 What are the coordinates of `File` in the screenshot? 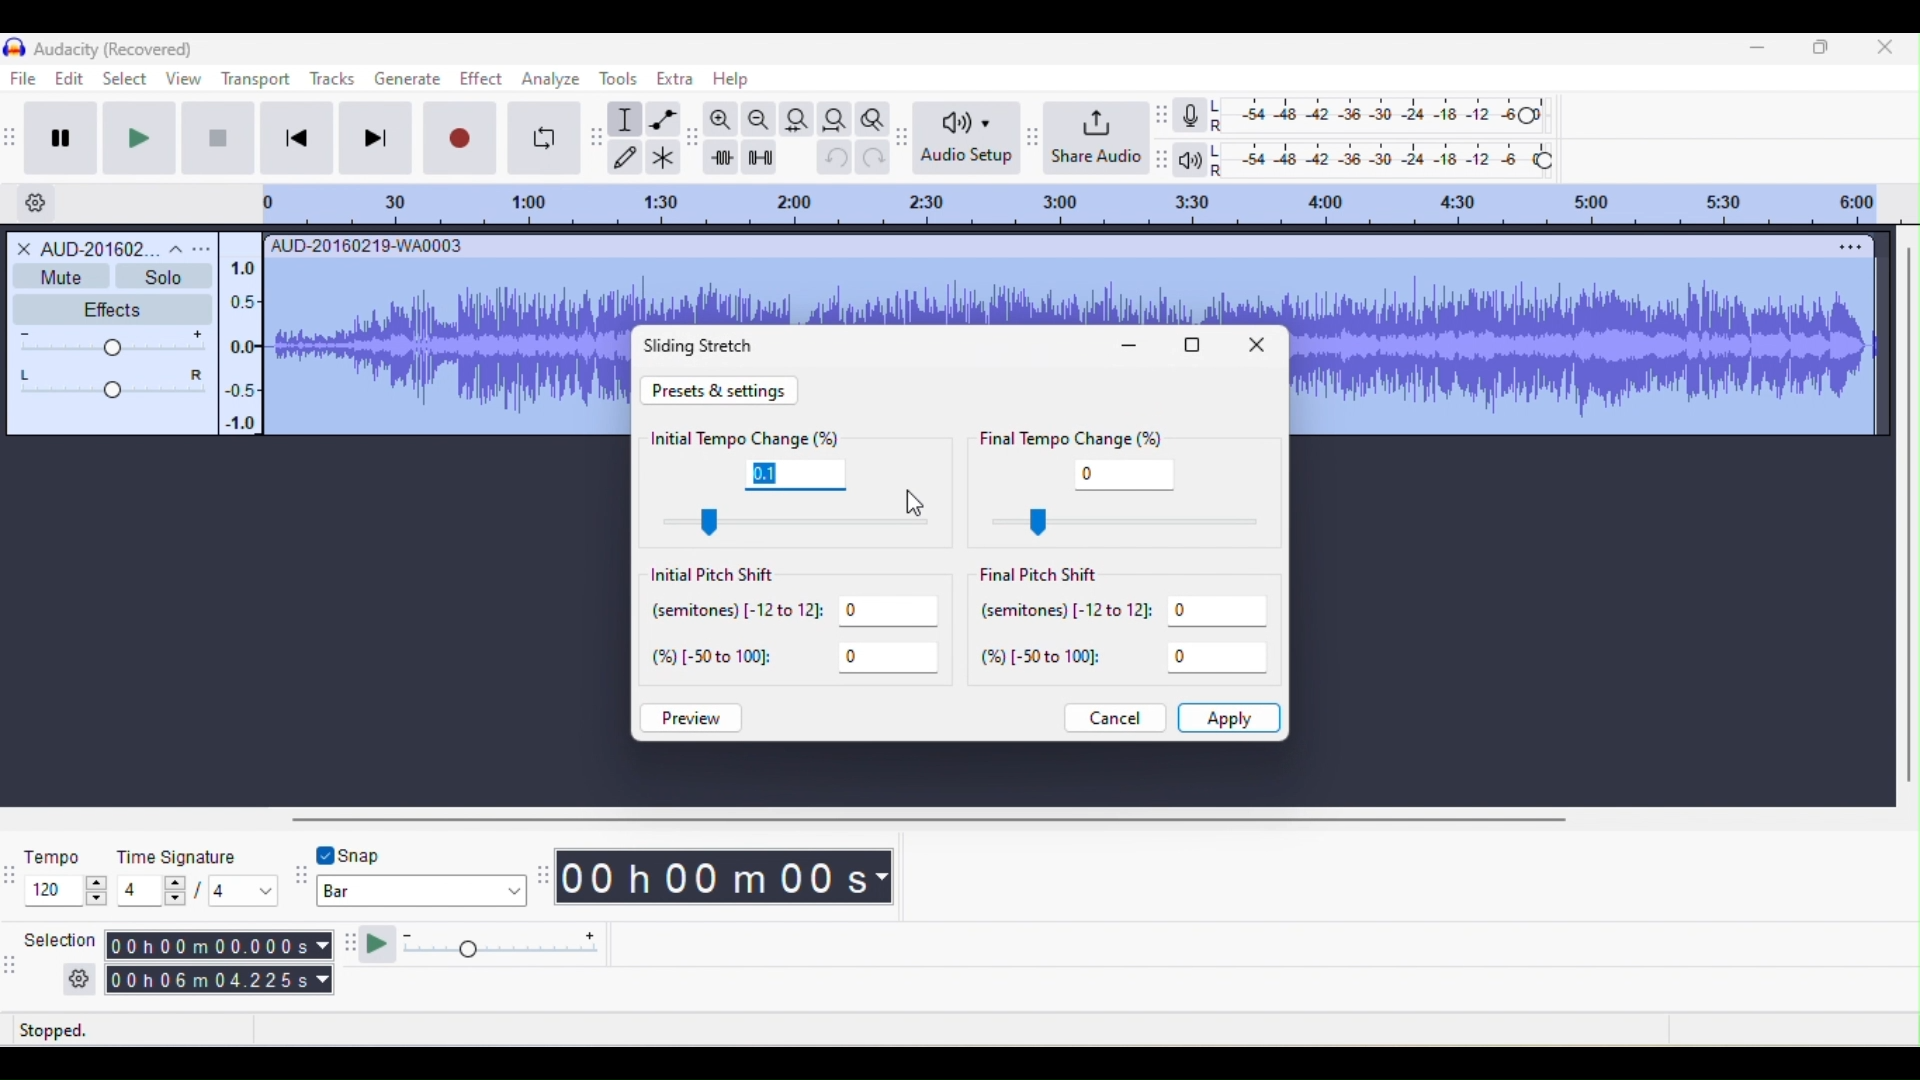 It's located at (25, 78).